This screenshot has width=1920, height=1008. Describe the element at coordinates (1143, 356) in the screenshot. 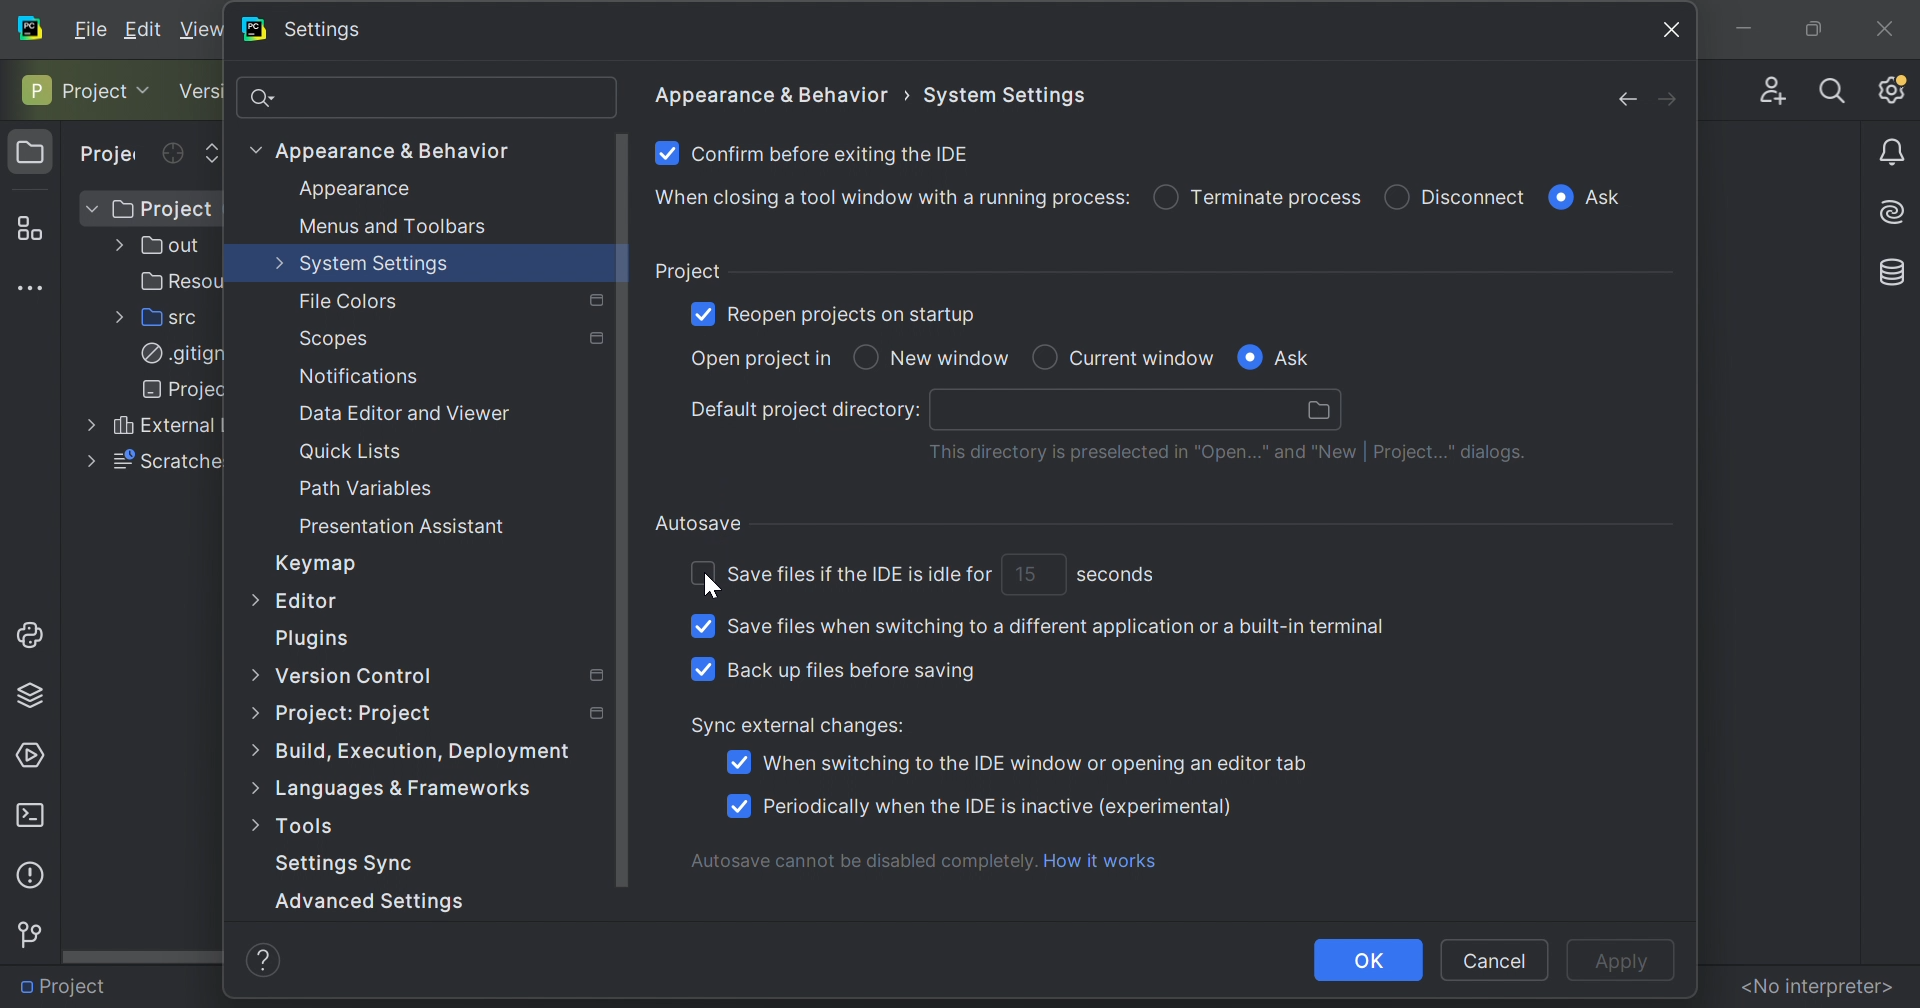

I see `Current Window` at that location.